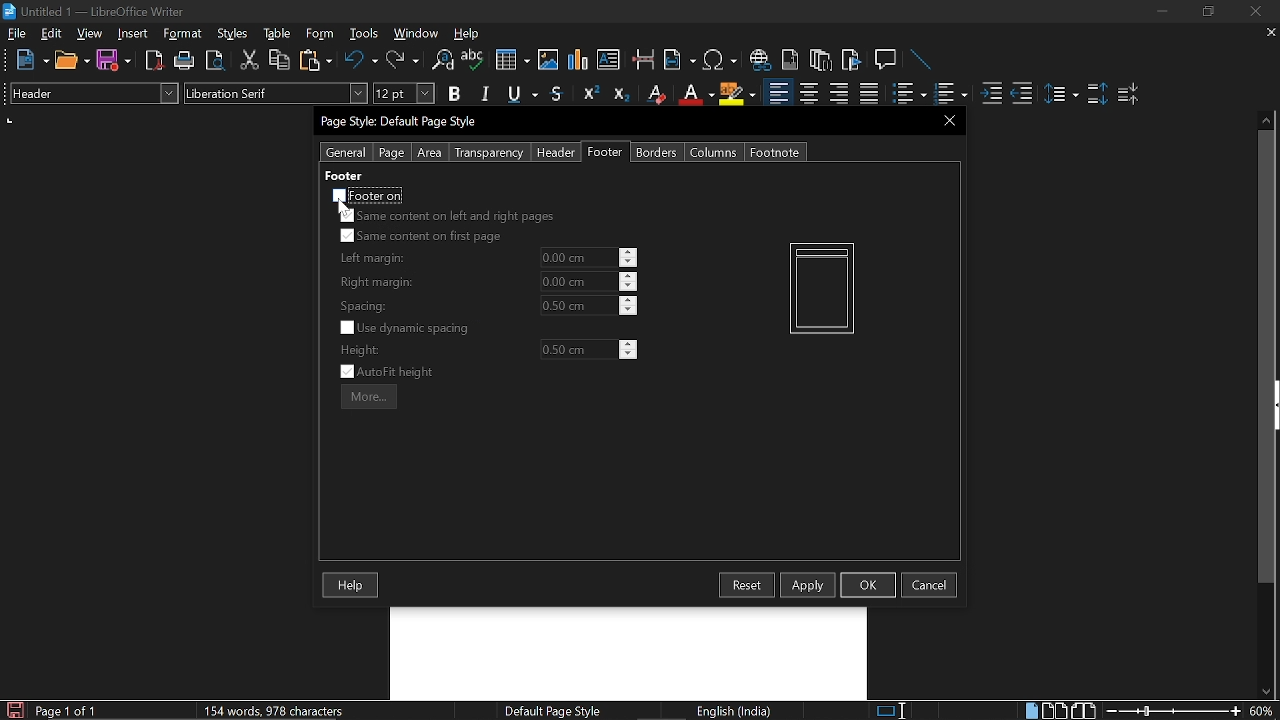 Image resolution: width=1280 pixels, height=720 pixels. Describe the element at coordinates (137, 33) in the screenshot. I see `Insert` at that location.